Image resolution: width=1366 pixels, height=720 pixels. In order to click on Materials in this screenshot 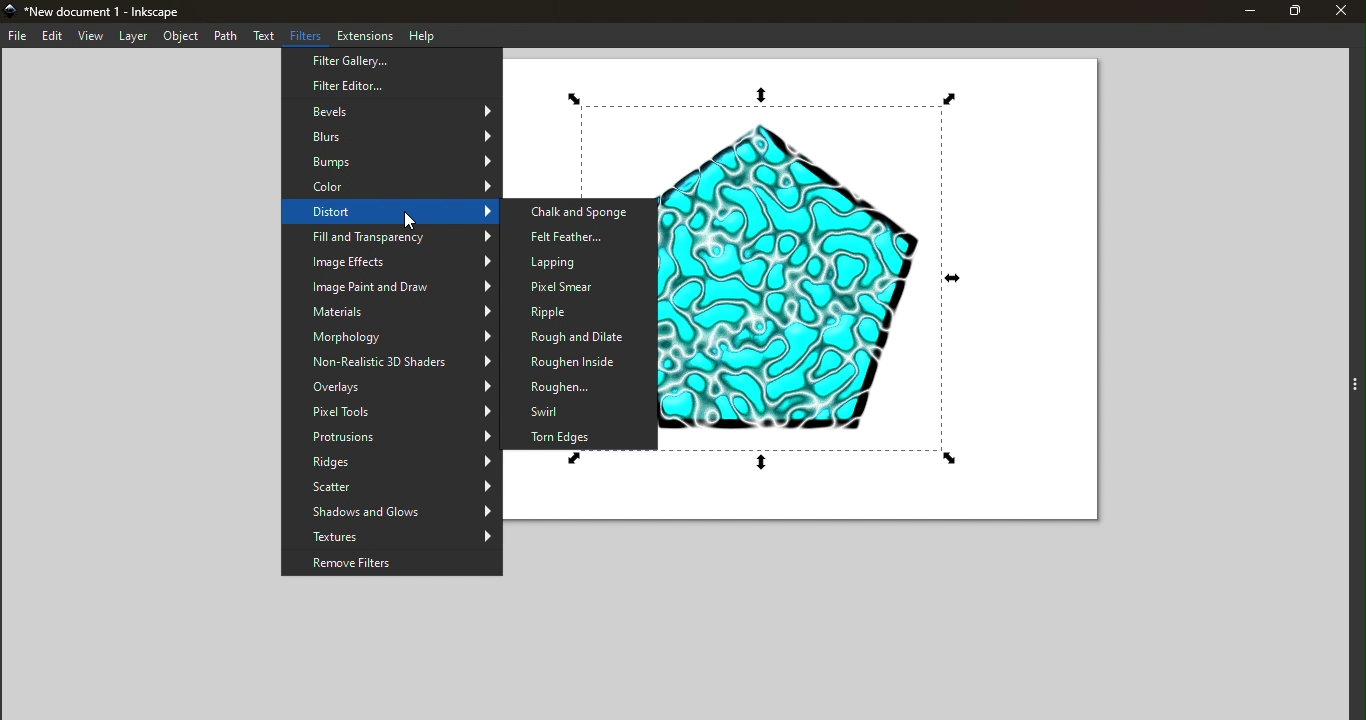, I will do `click(389, 313)`.